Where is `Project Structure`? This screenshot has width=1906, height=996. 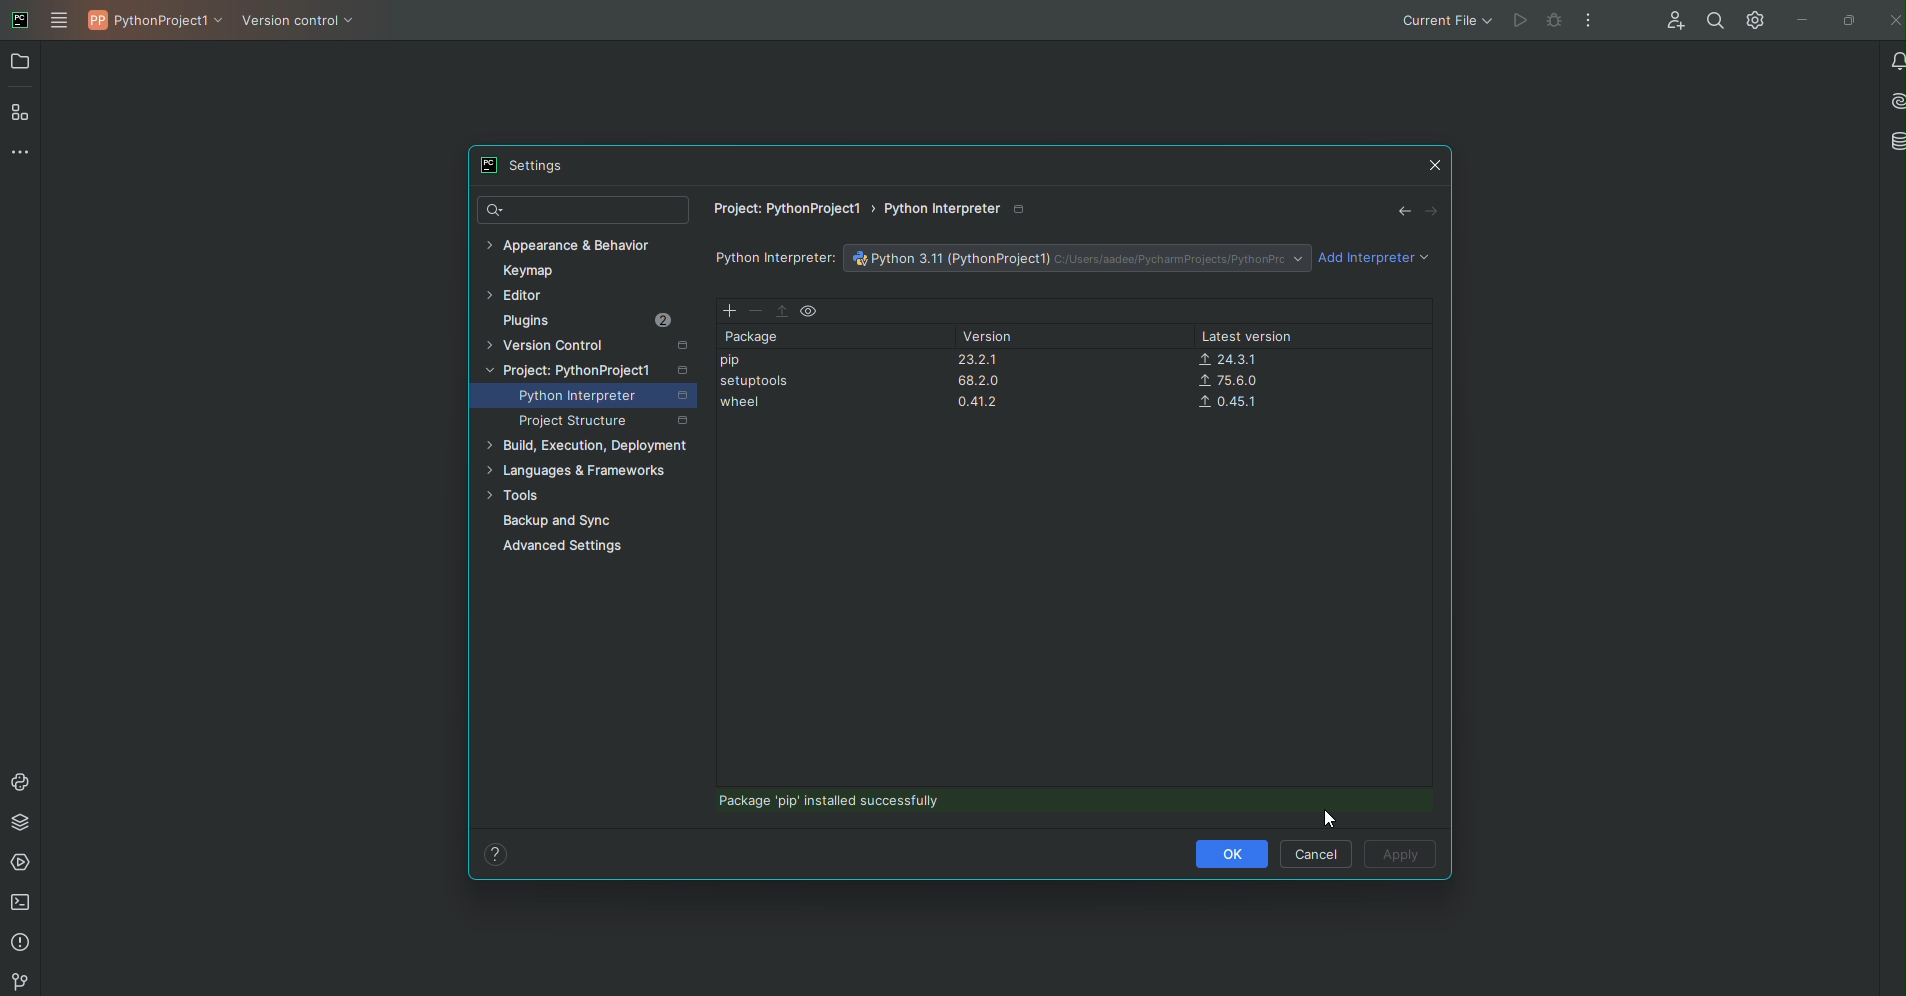
Project Structure is located at coordinates (604, 424).